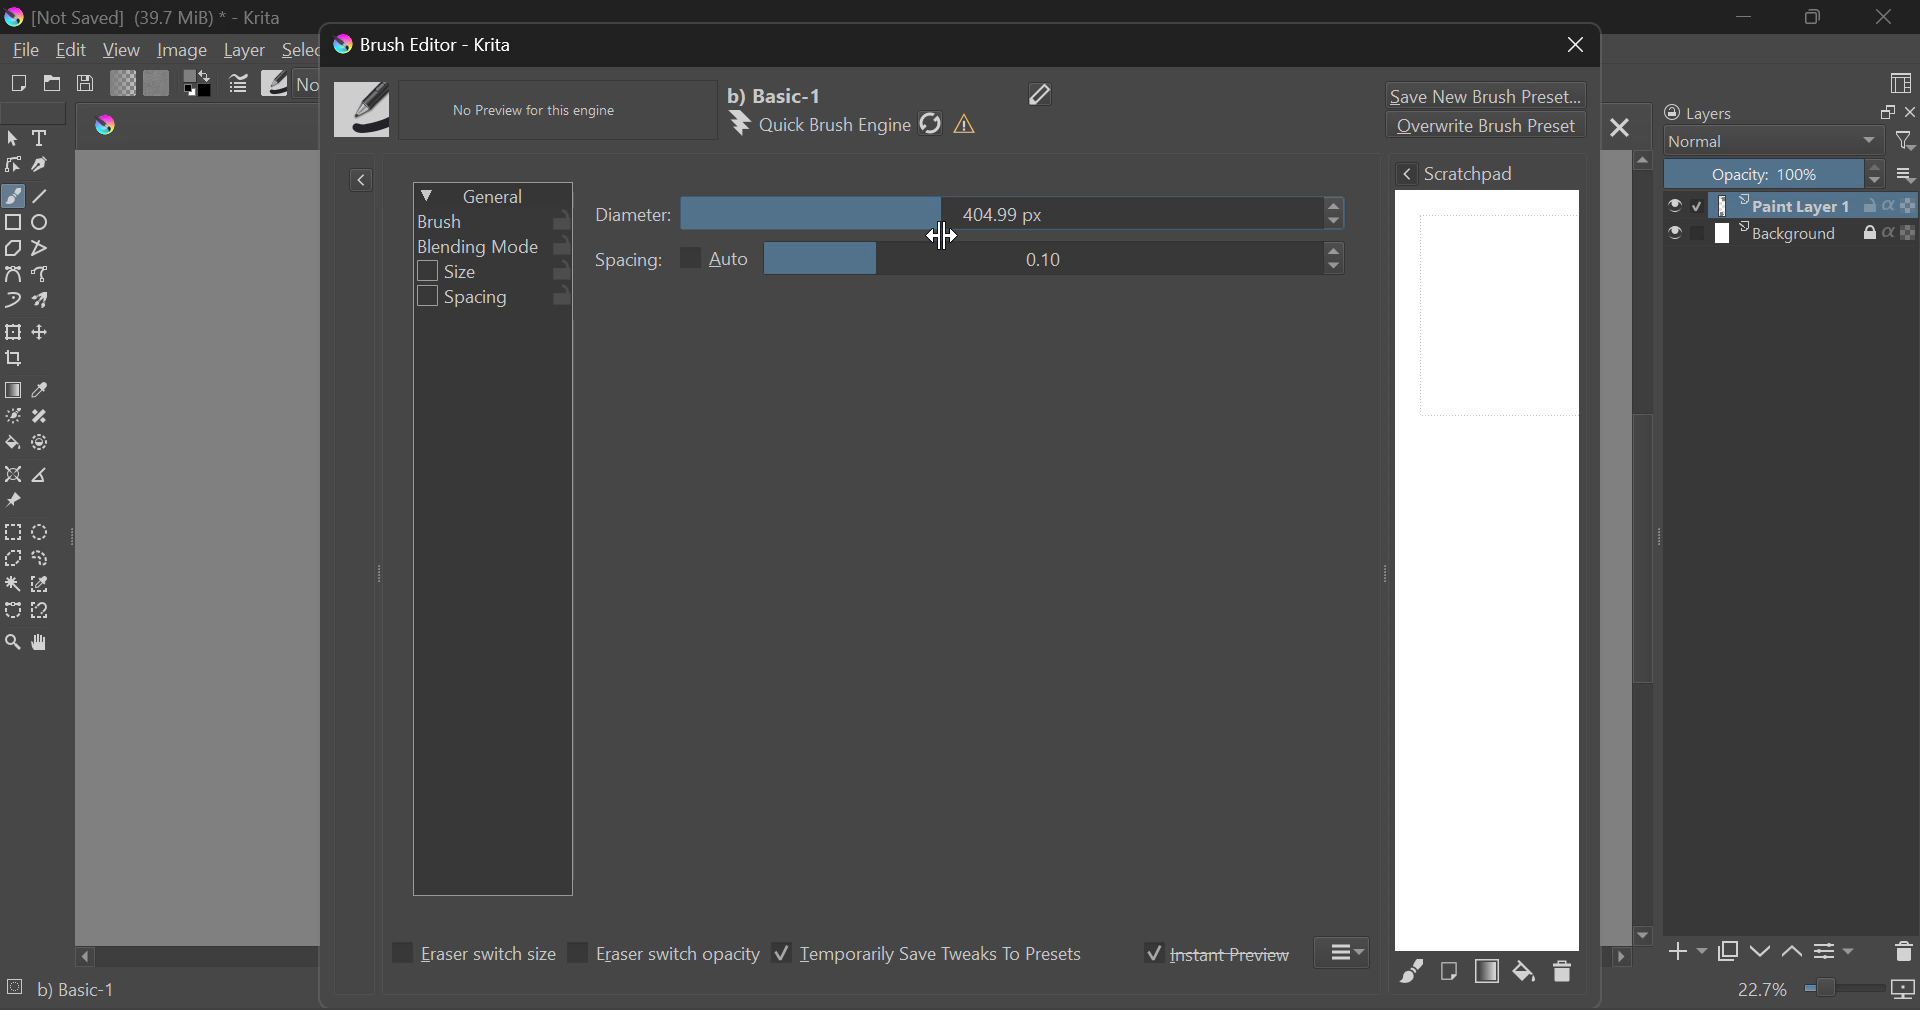 The width and height of the screenshot is (1920, 1010). What do you see at coordinates (1729, 952) in the screenshot?
I see `Copy Layer` at bounding box center [1729, 952].